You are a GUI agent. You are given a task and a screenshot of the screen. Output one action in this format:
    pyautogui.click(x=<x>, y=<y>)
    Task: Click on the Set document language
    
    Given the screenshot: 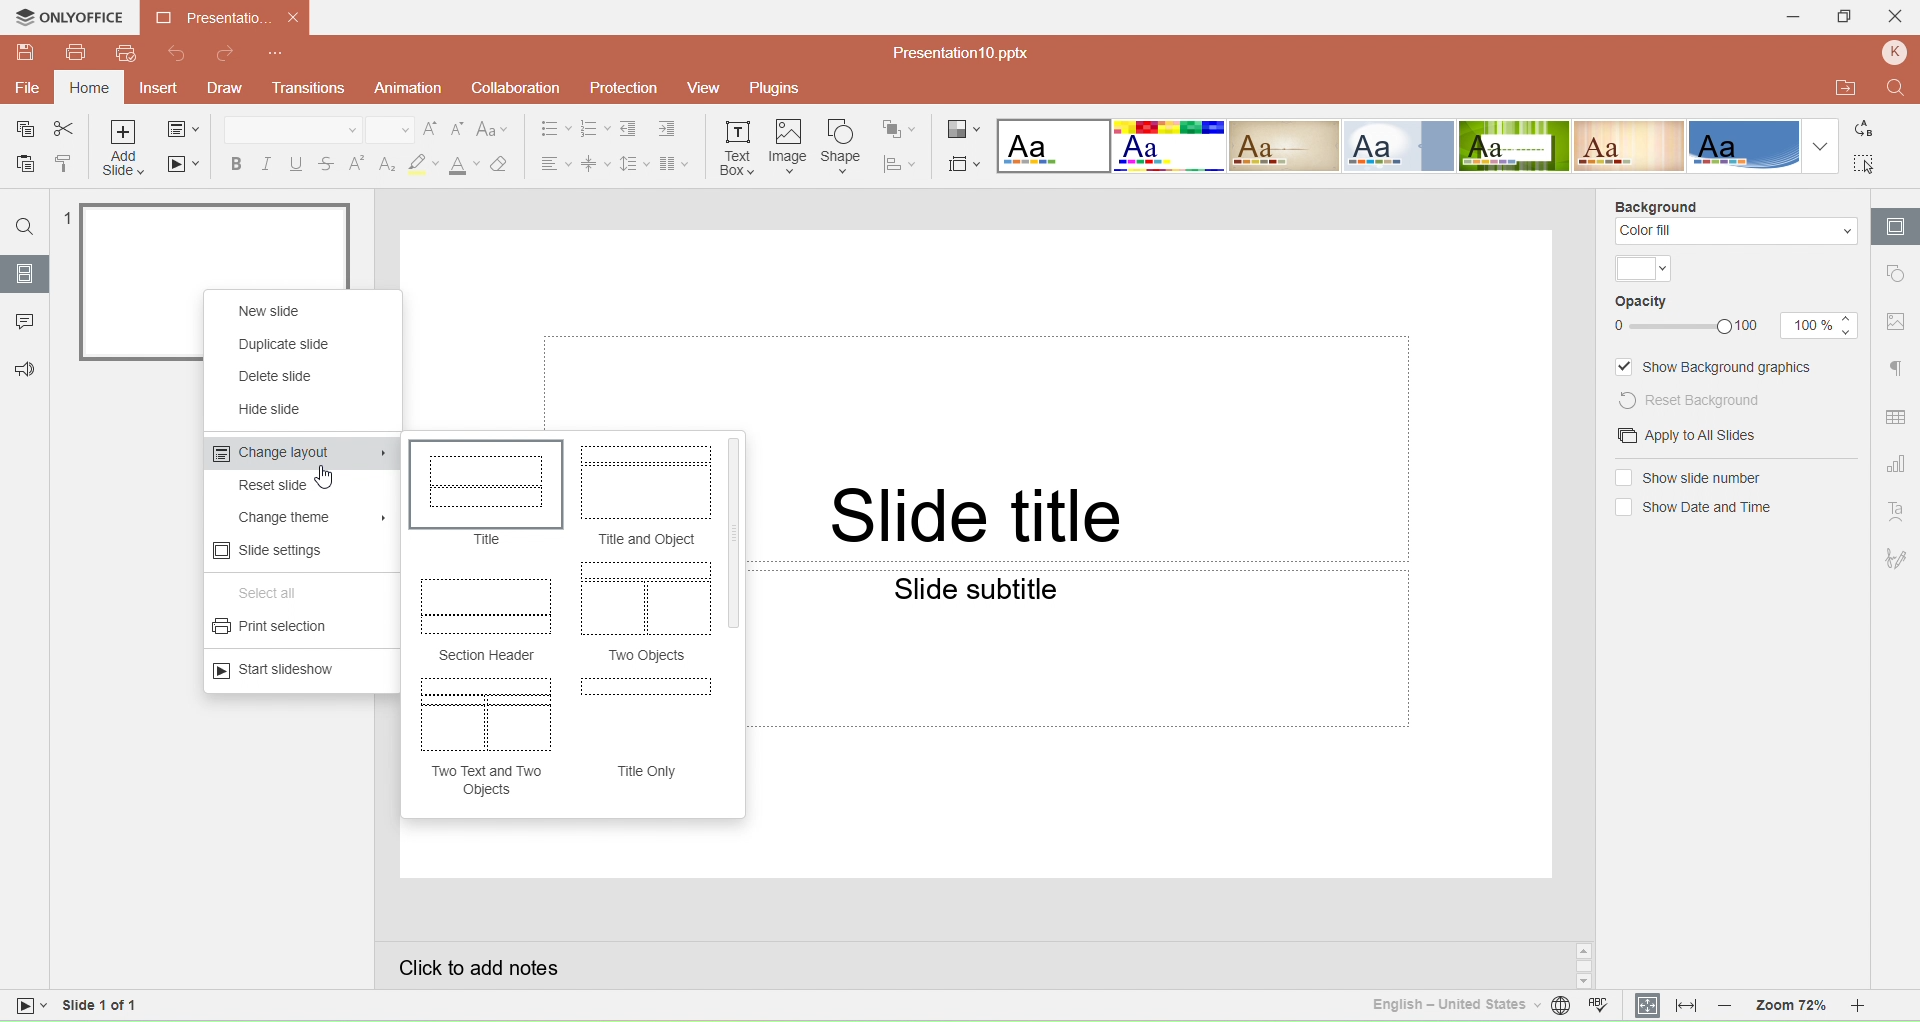 What is the action you would take?
    pyautogui.click(x=1560, y=1008)
    